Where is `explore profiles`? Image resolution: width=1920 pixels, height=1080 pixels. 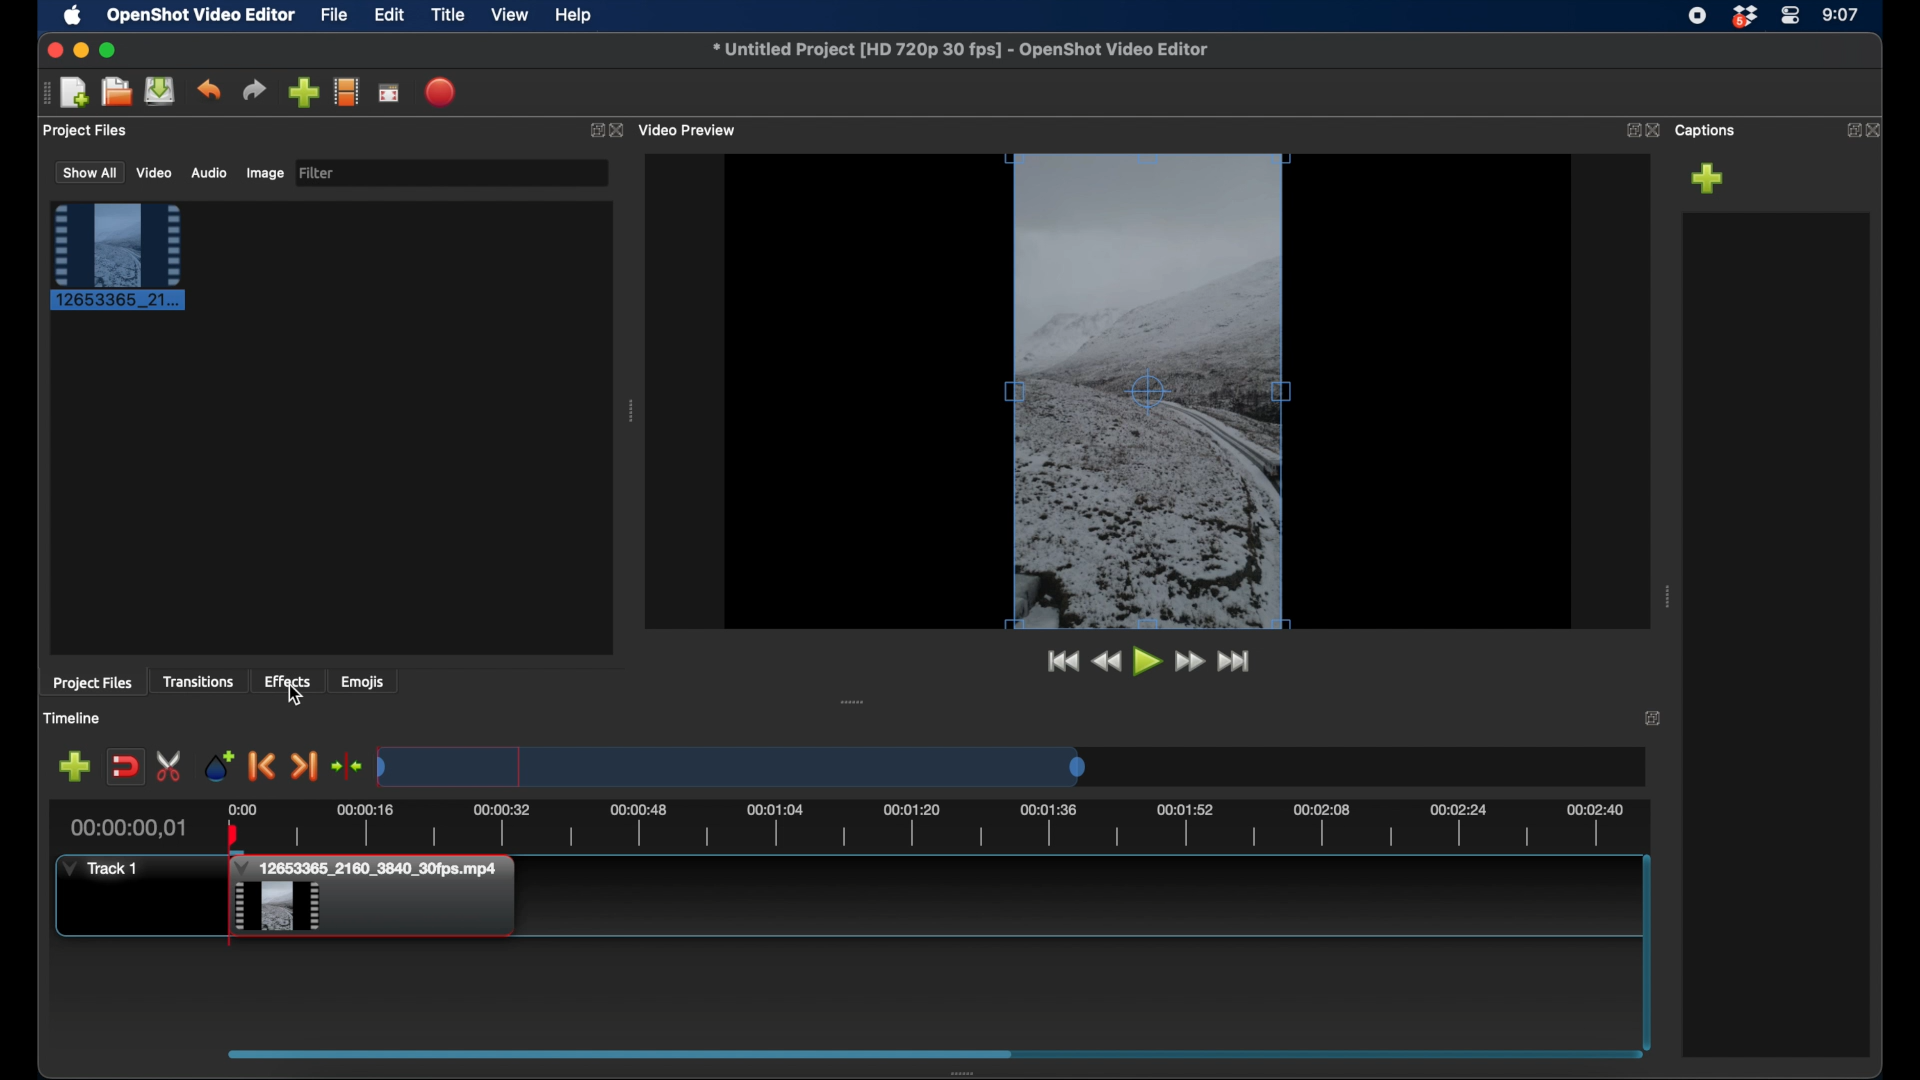 explore profiles is located at coordinates (347, 92).